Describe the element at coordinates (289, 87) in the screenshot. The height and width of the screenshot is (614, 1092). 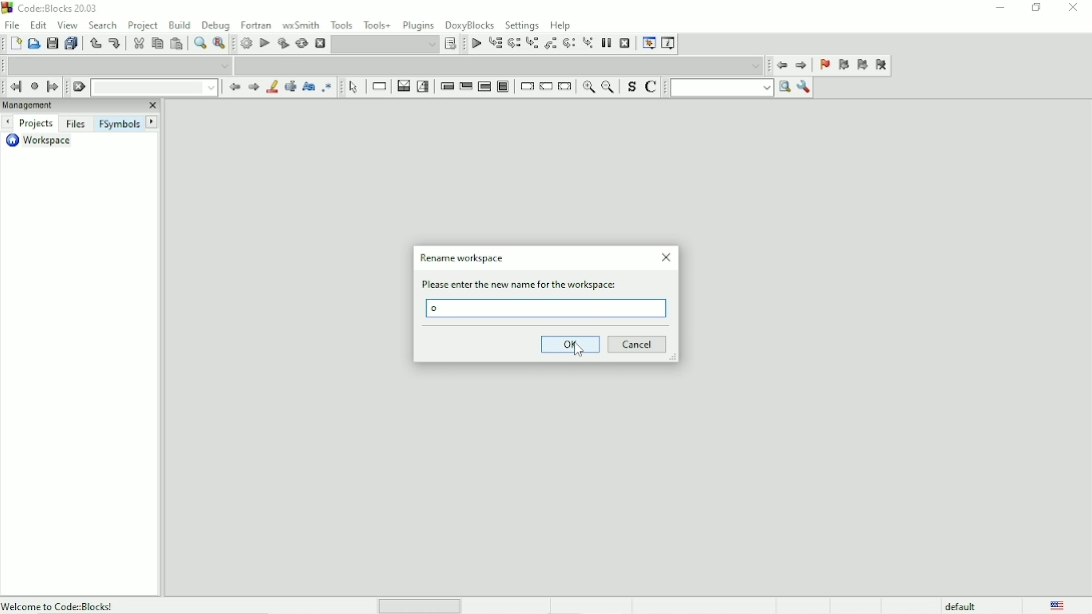
I see `Selected text` at that location.